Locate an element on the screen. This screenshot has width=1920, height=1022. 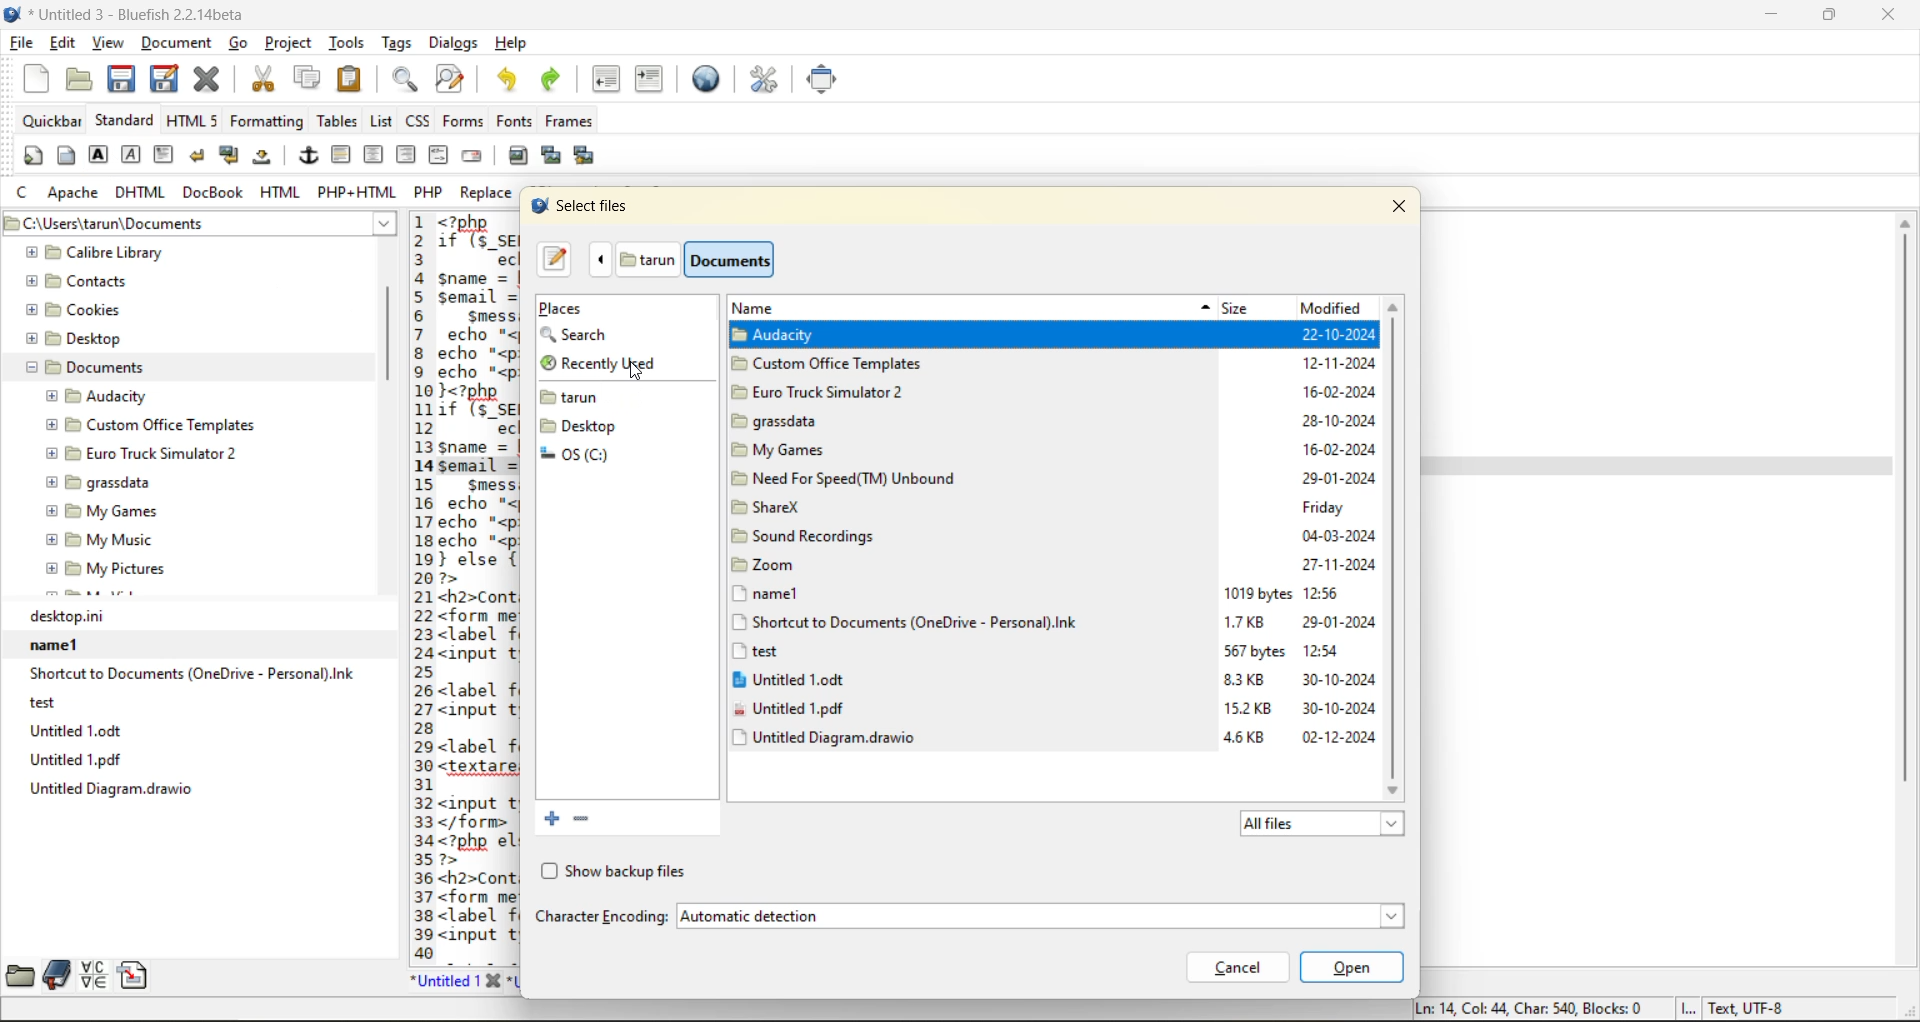
project is located at coordinates (291, 46).